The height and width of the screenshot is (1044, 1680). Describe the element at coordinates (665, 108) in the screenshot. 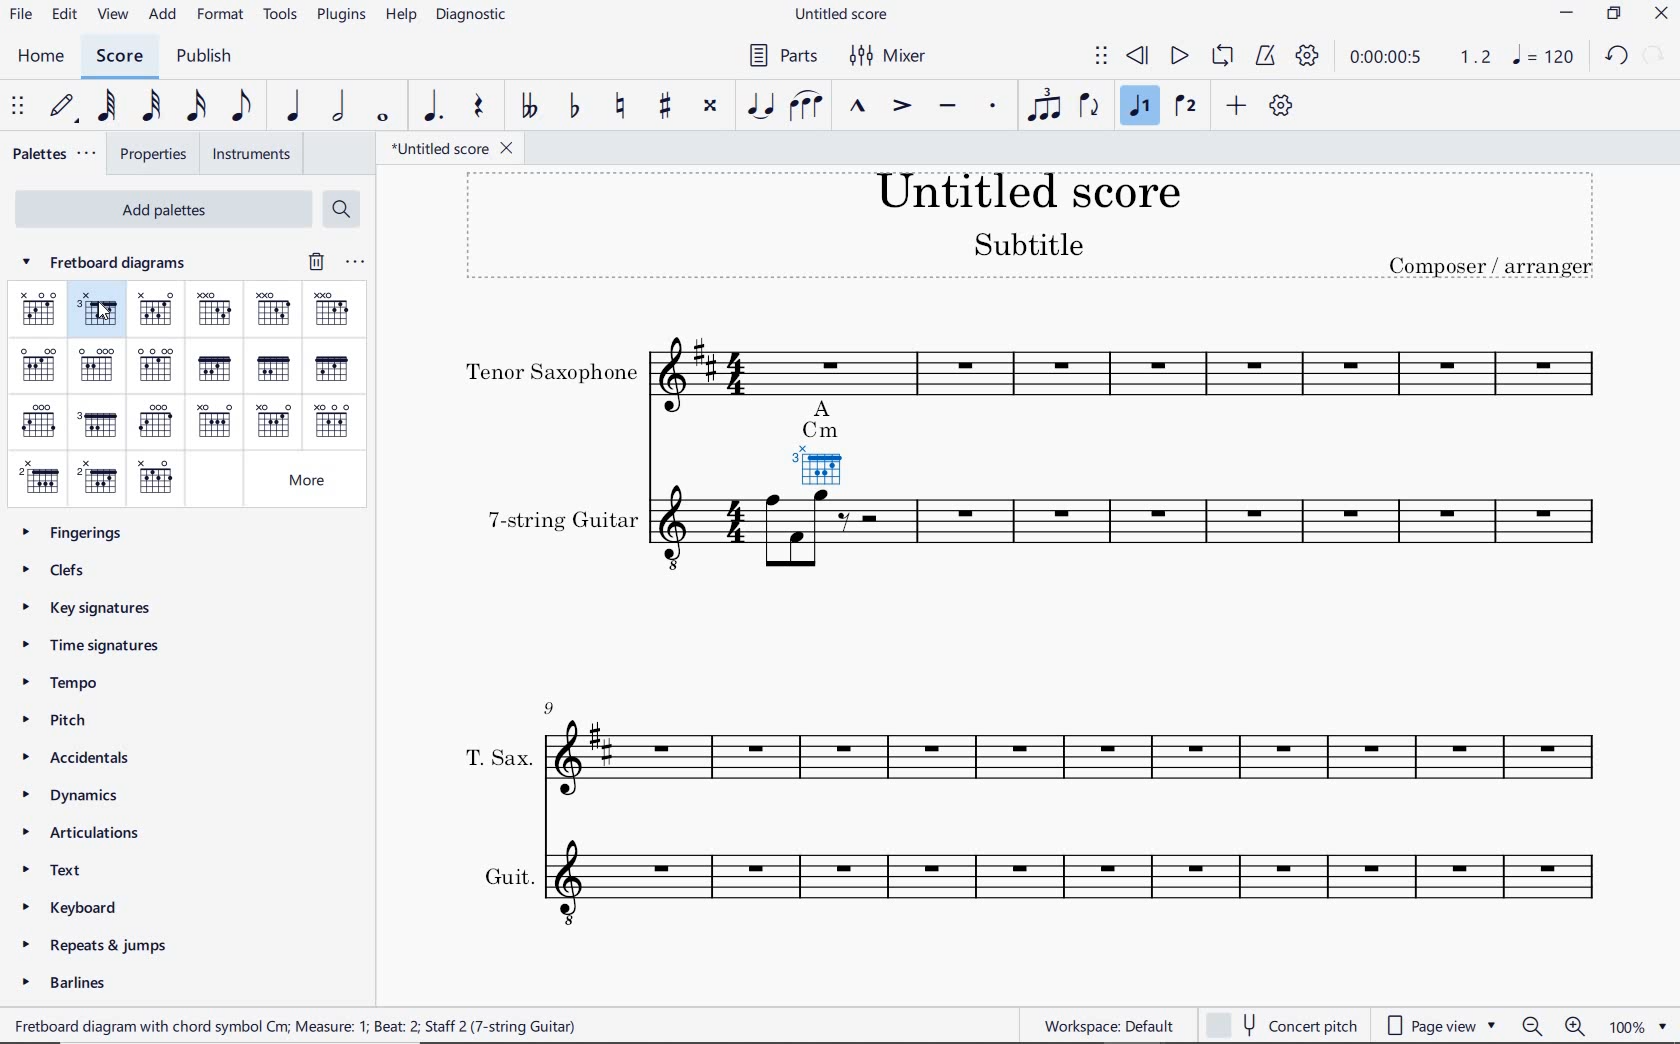

I see `TOGGLE SHARP` at that location.